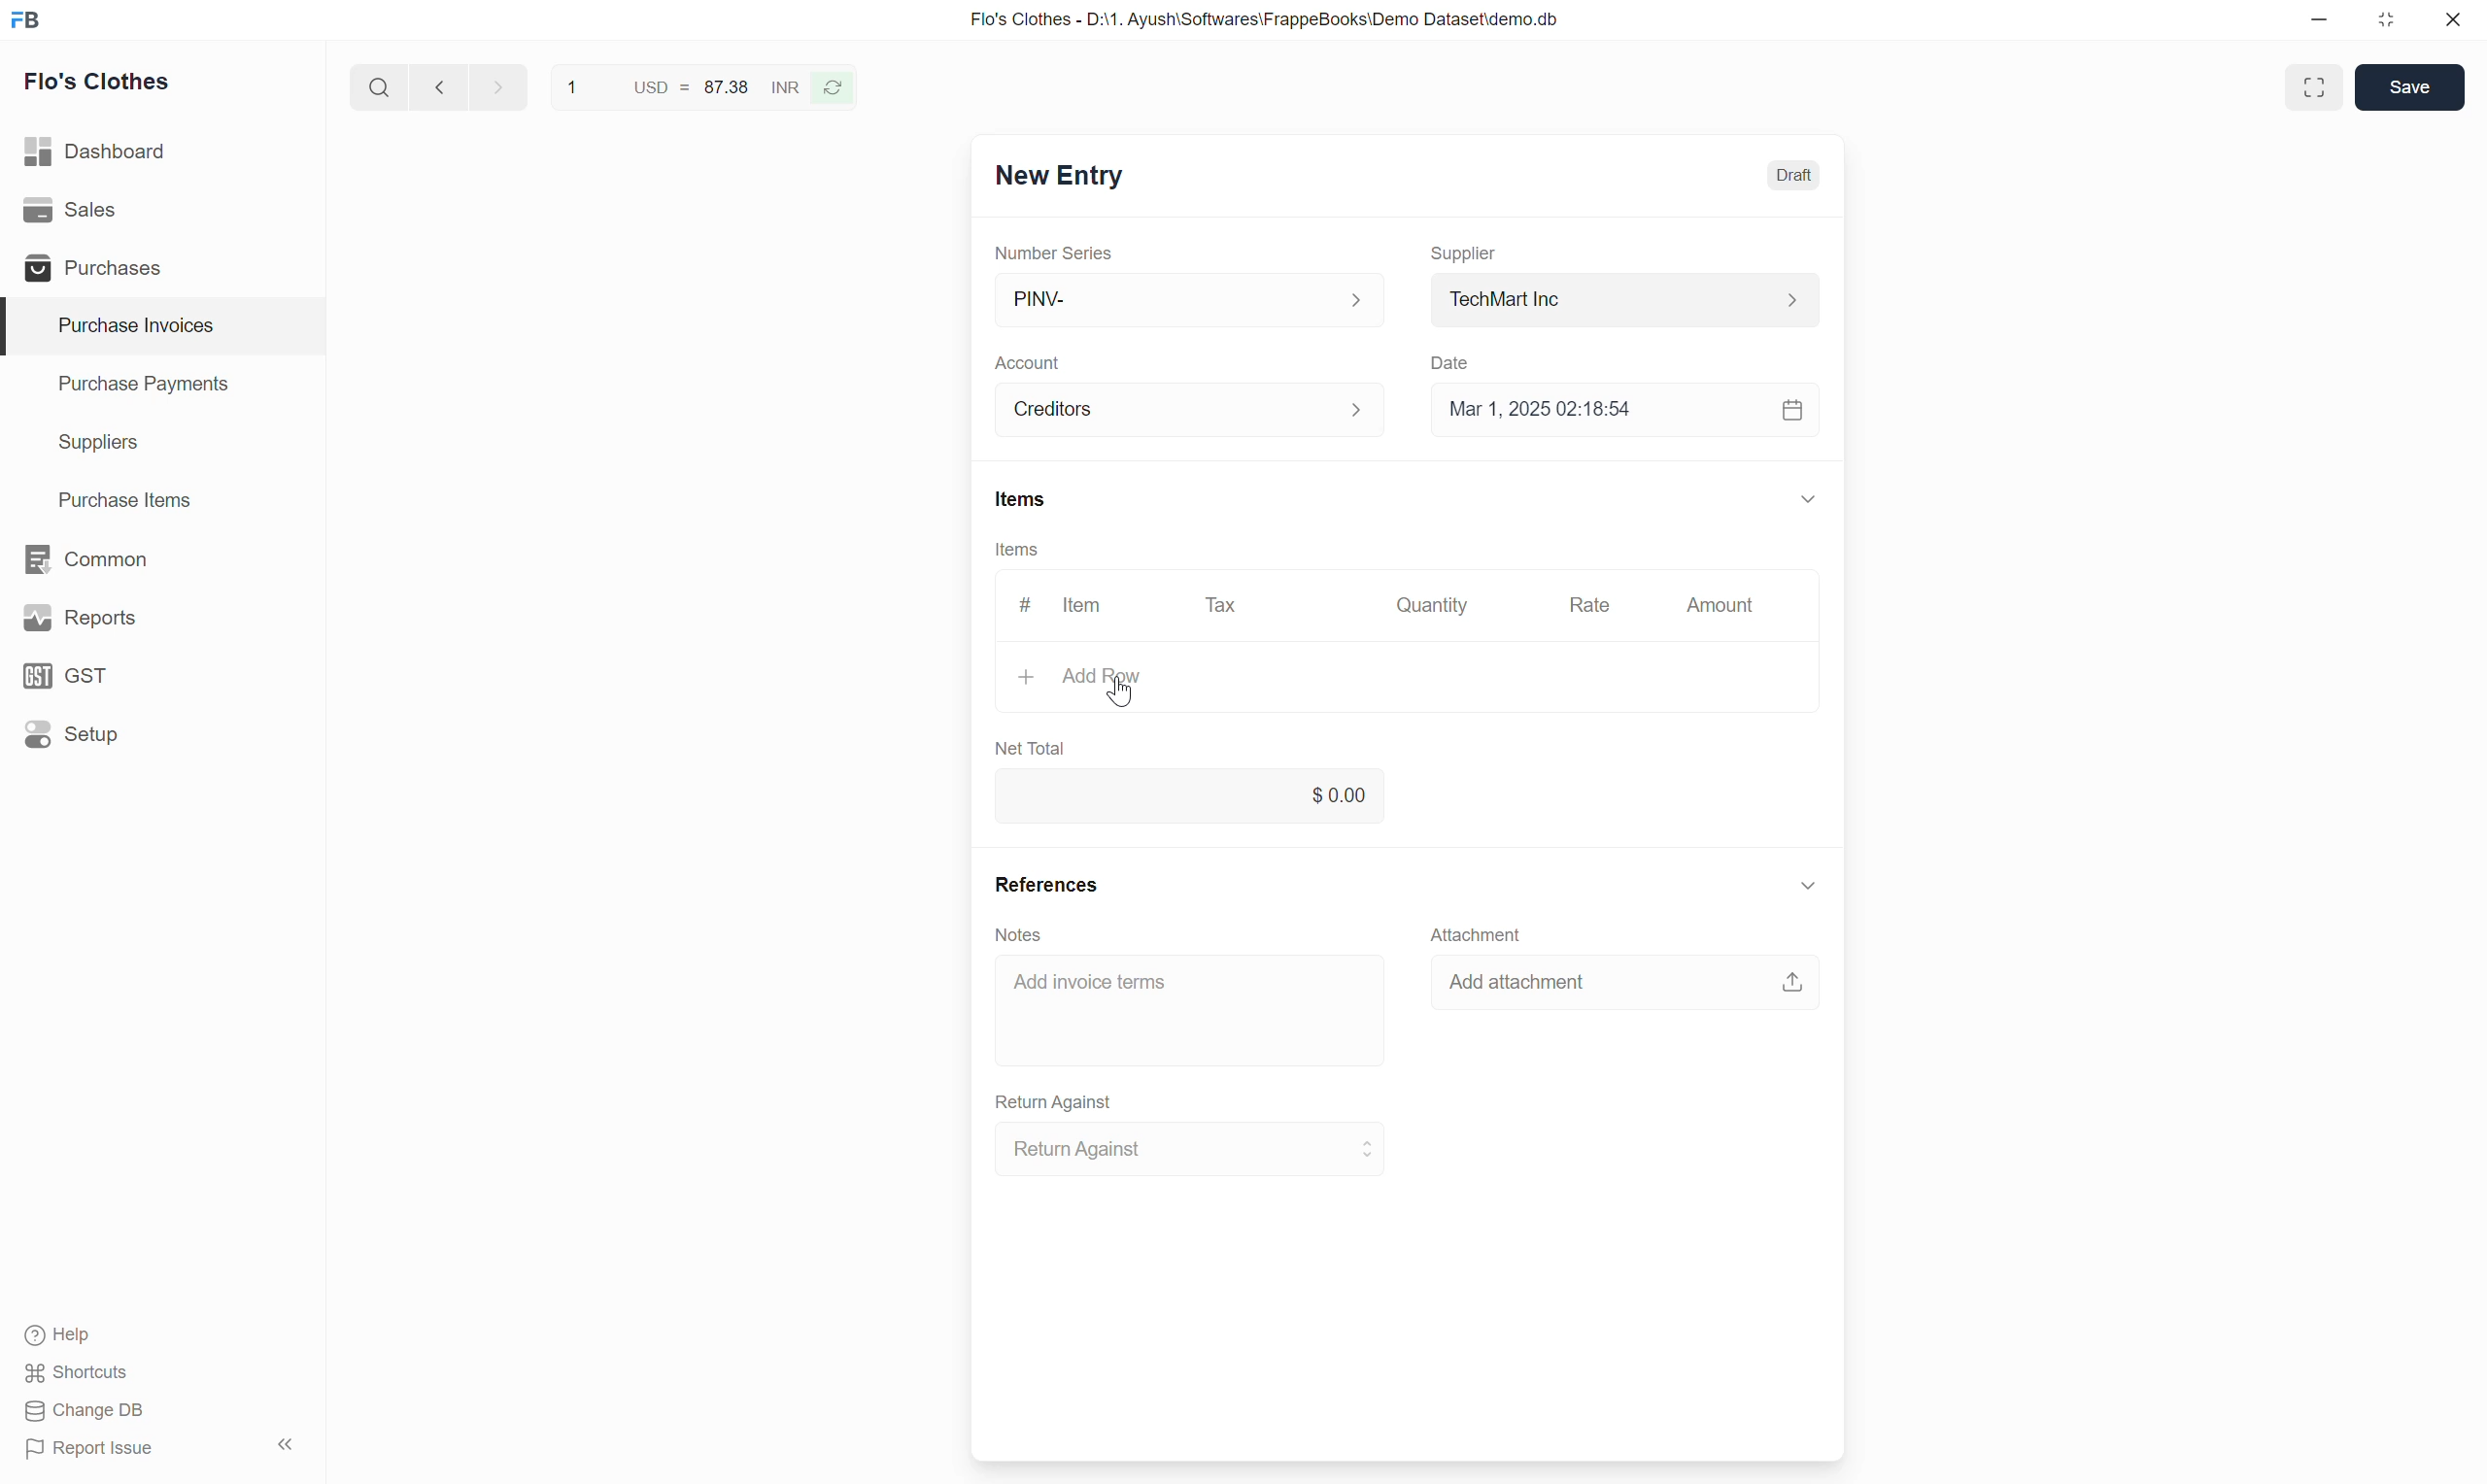  I want to click on Collapse, so click(1808, 498).